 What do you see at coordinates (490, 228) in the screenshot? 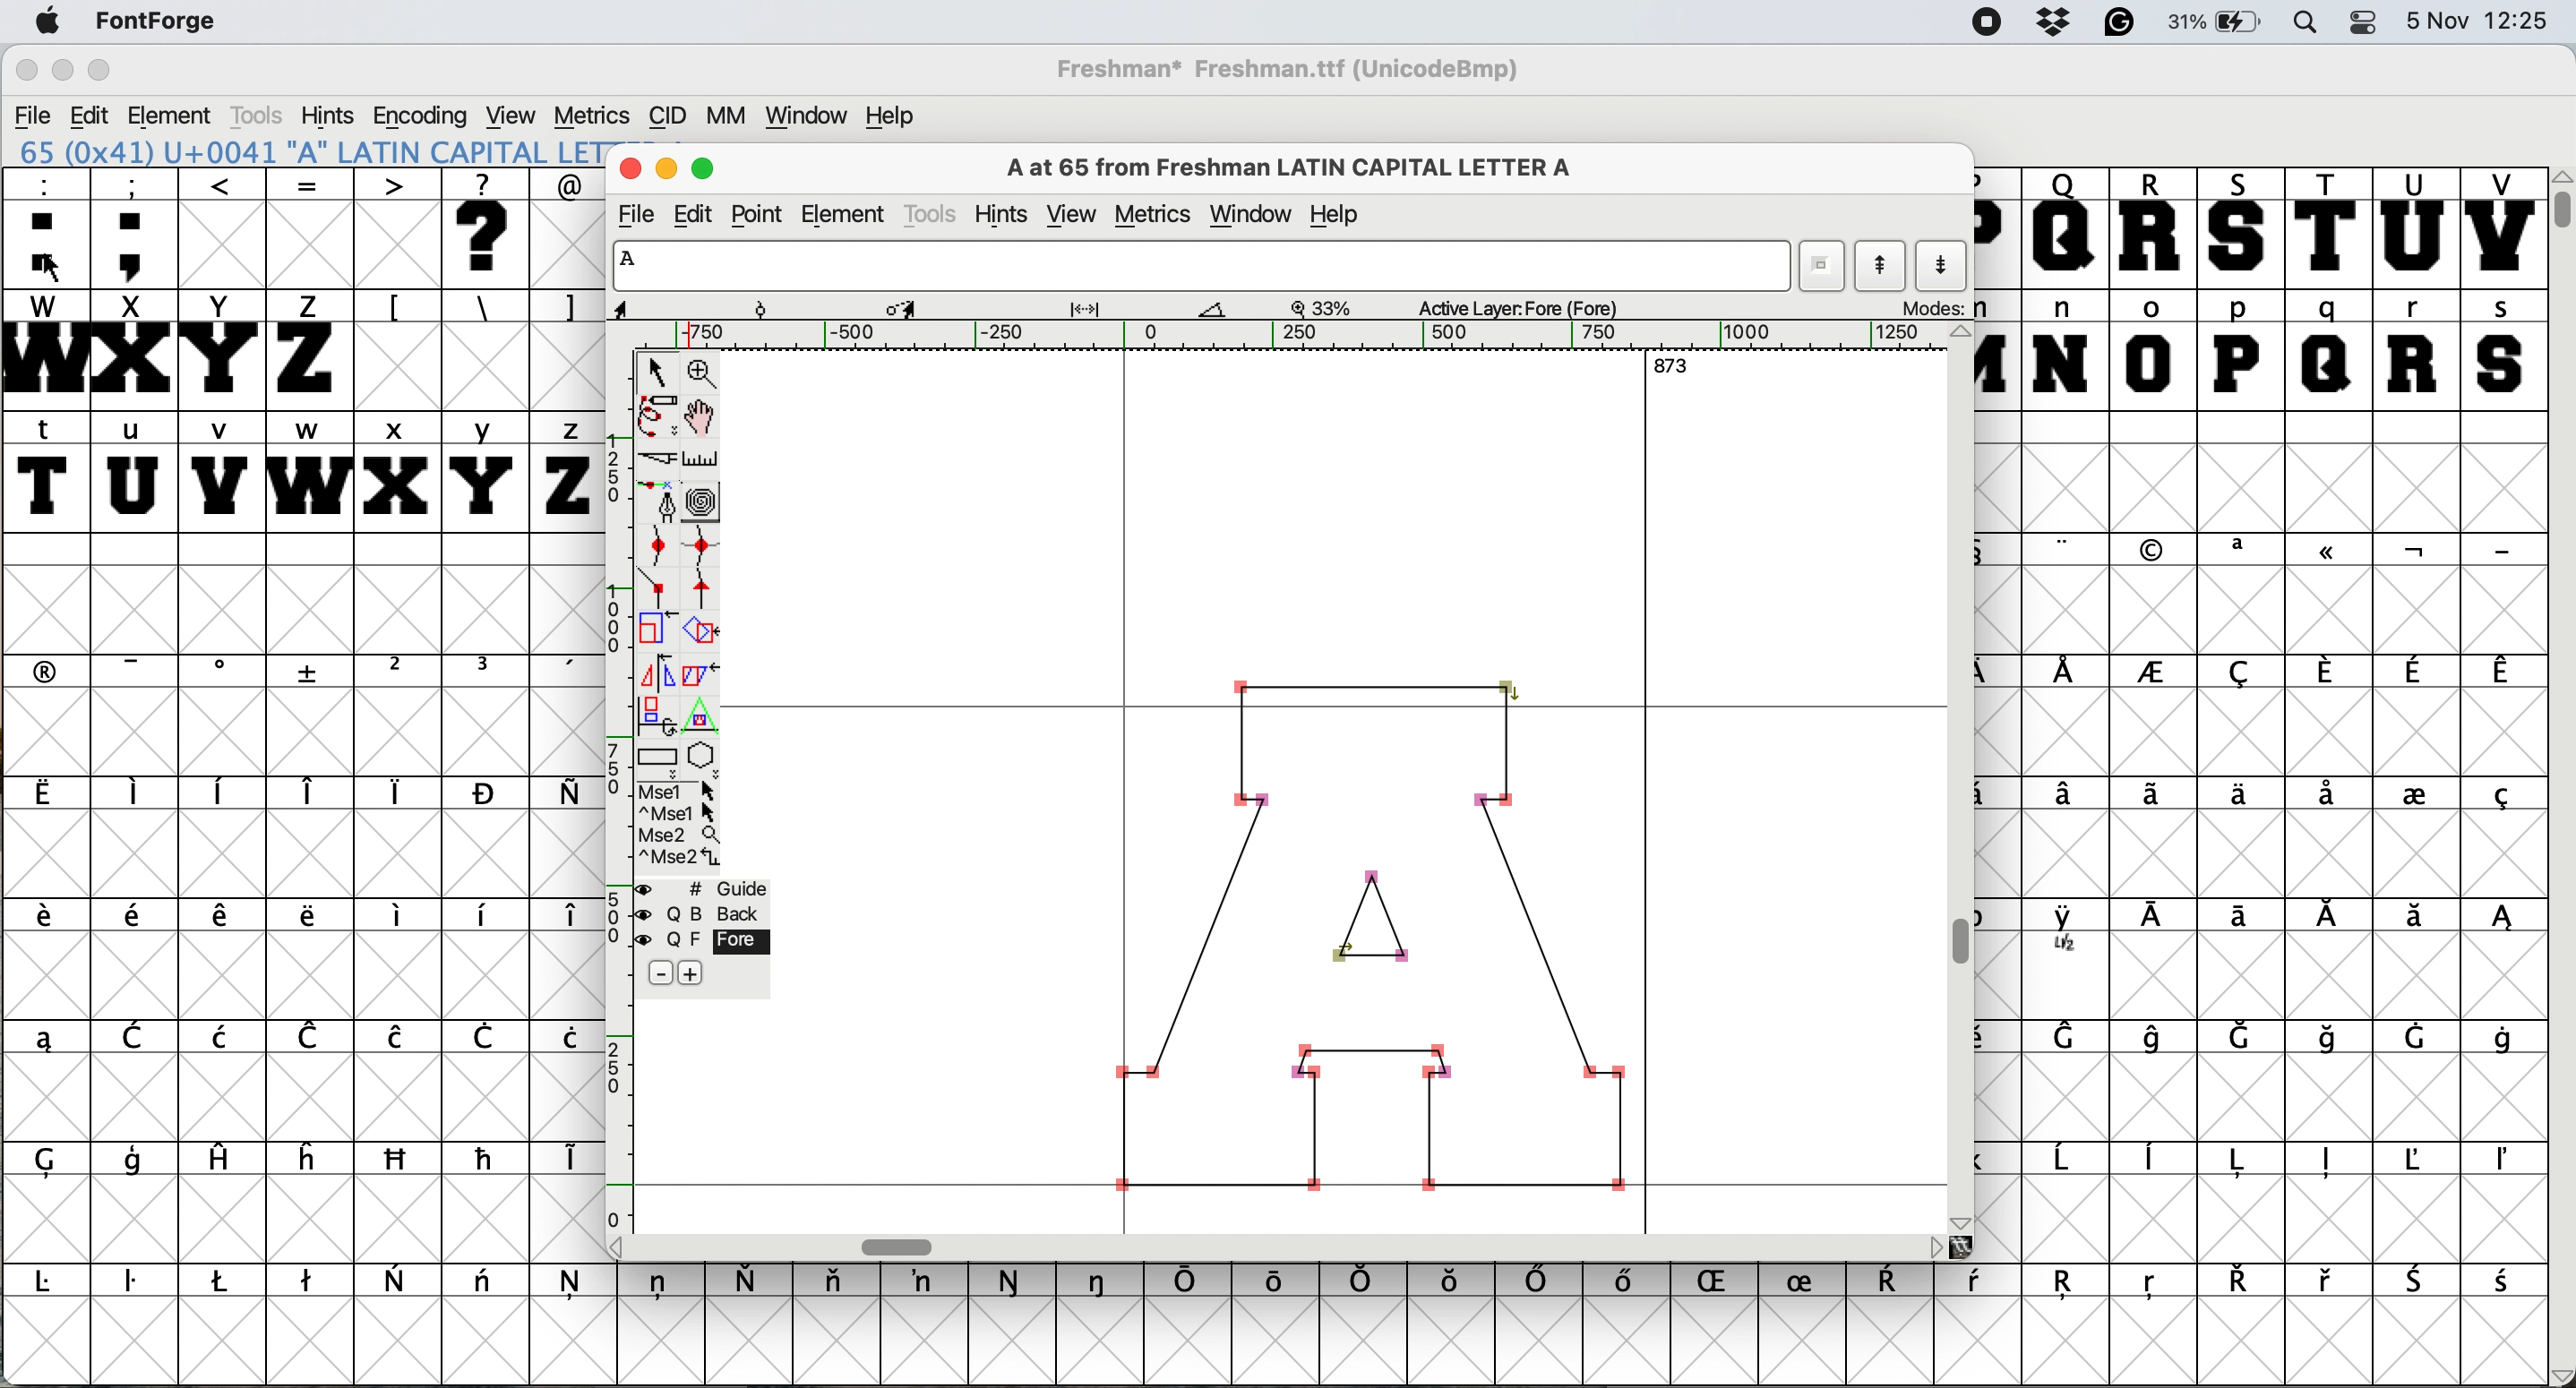
I see `?` at bounding box center [490, 228].